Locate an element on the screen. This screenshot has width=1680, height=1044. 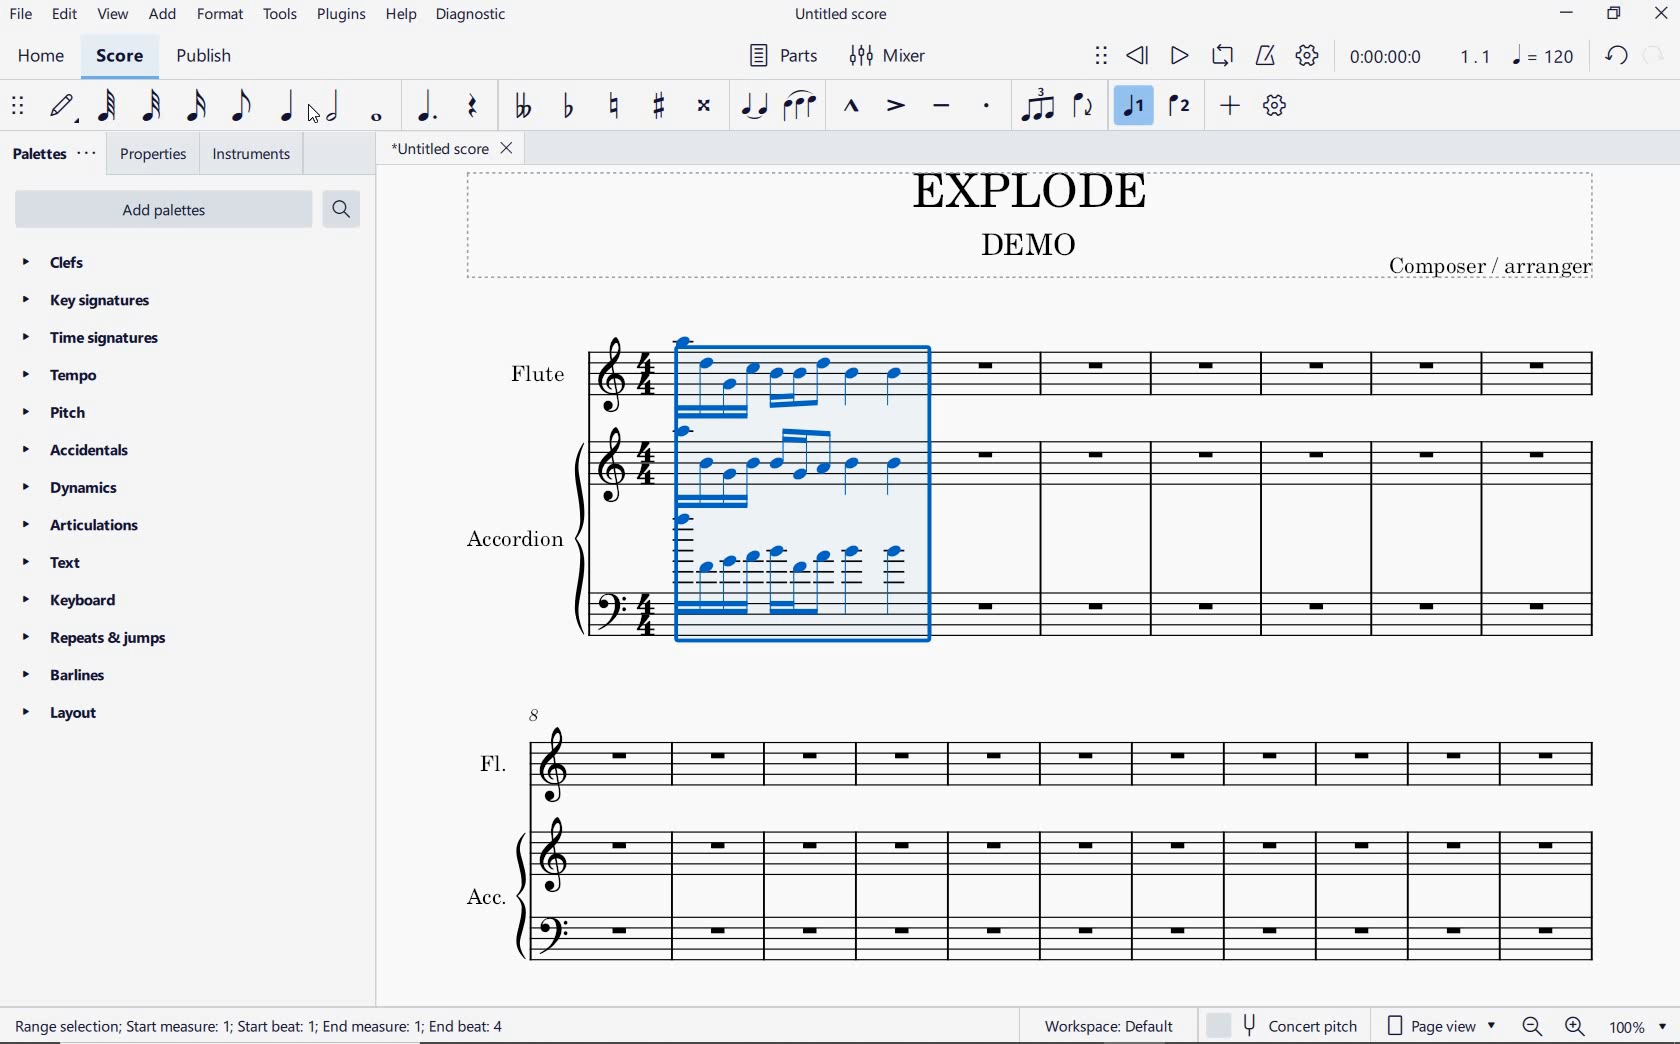
playback time is located at coordinates (1386, 58).